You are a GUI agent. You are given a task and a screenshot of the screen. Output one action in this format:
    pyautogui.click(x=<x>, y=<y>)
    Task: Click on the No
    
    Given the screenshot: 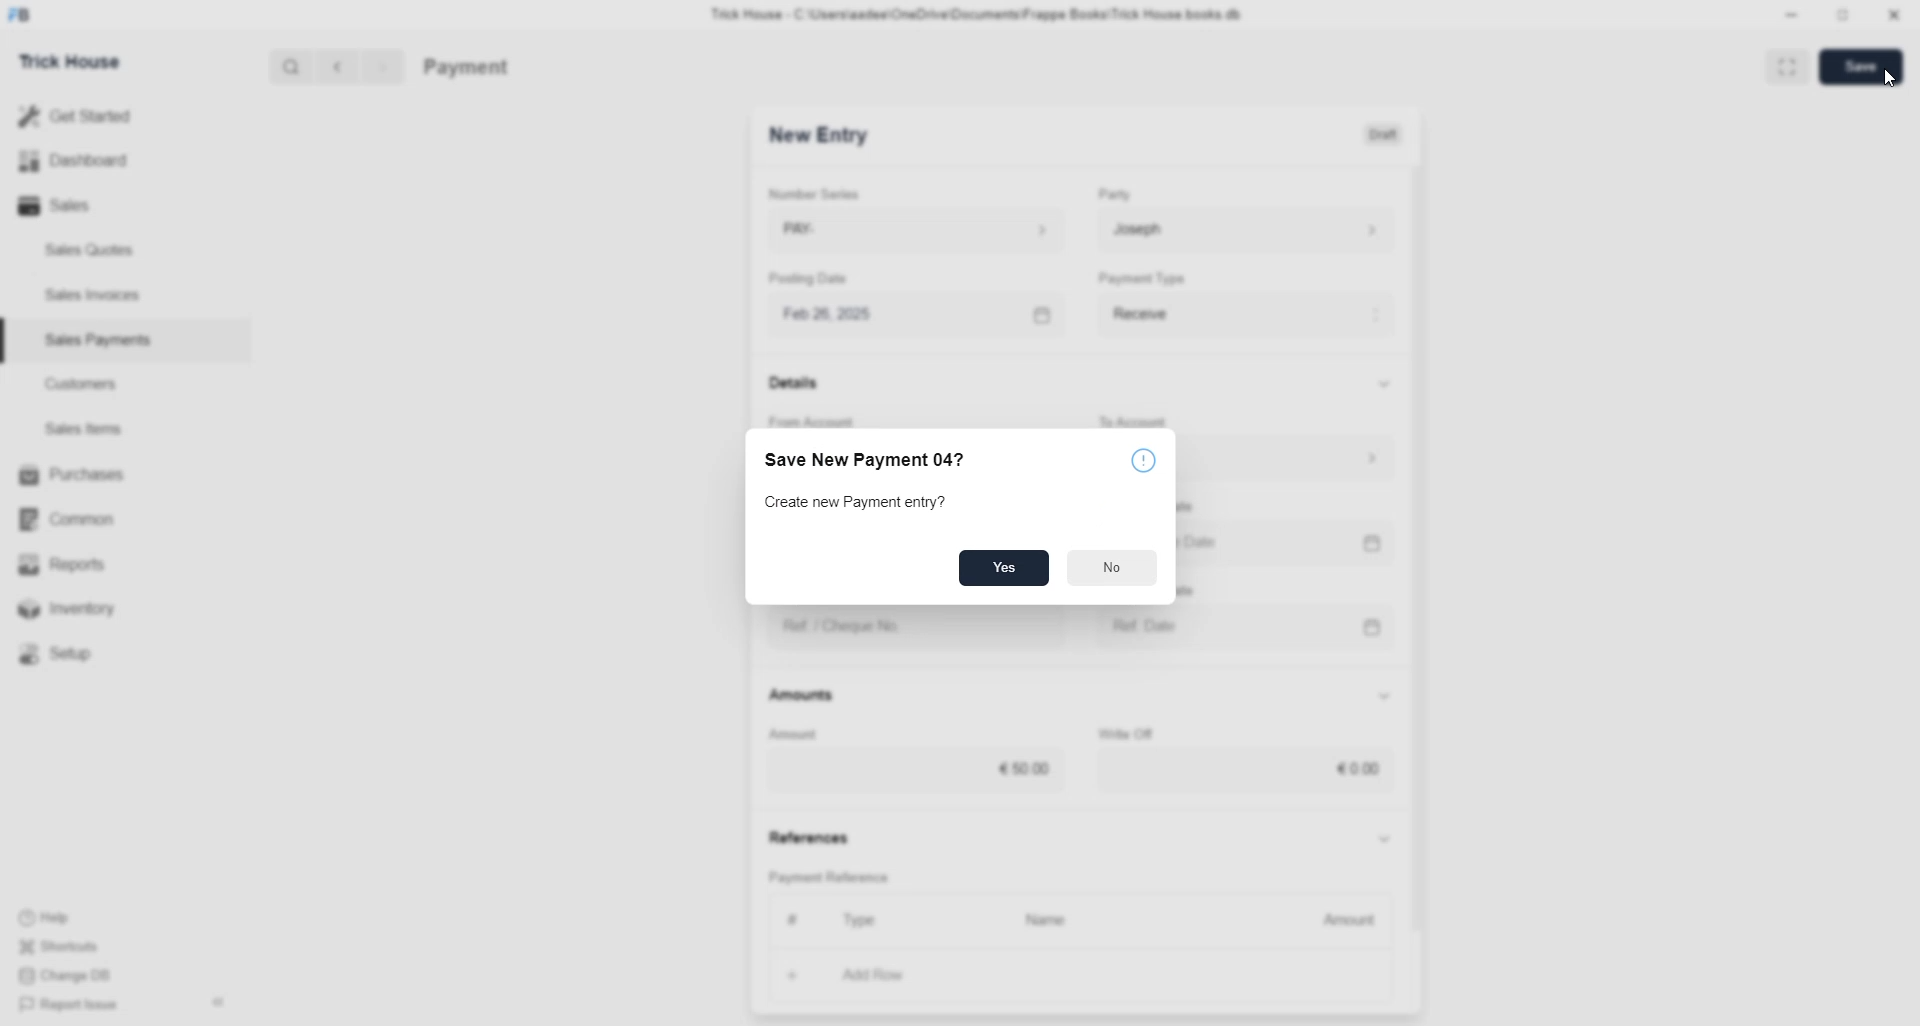 What is the action you would take?
    pyautogui.click(x=1112, y=568)
    